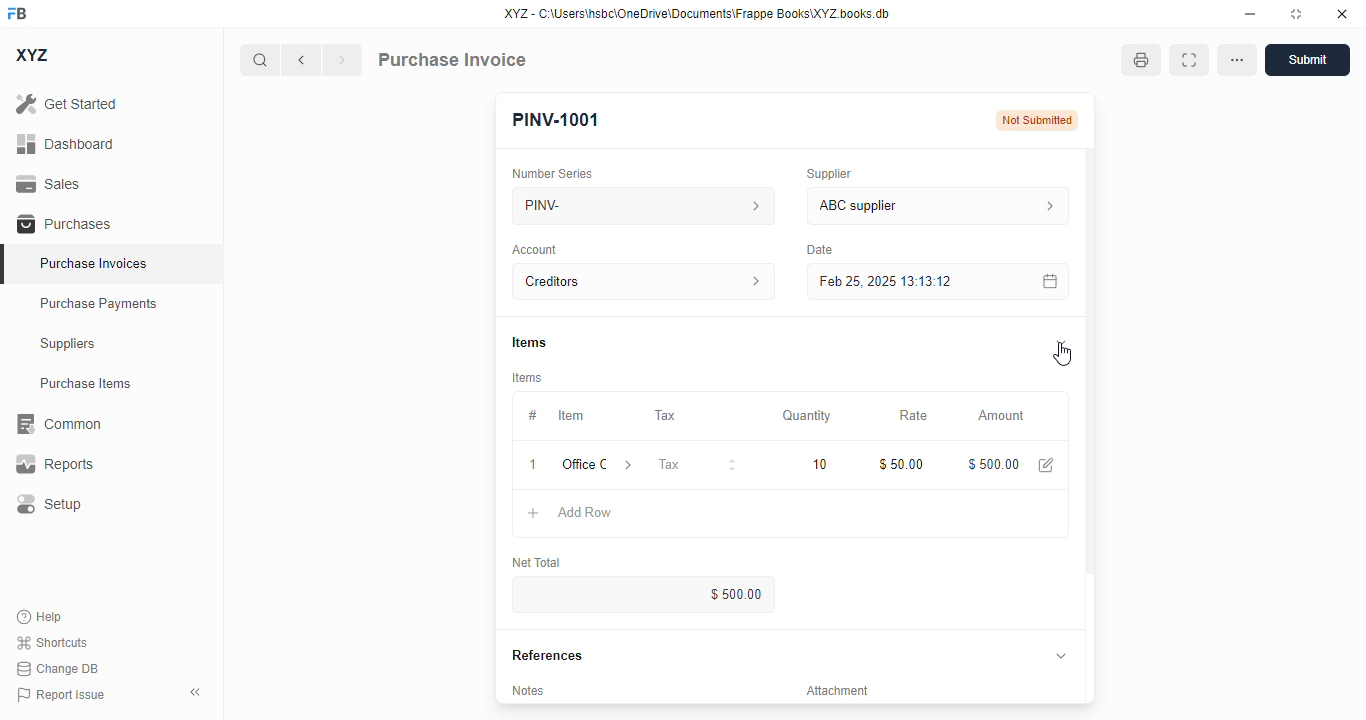 The image size is (1366, 720). Describe the element at coordinates (40, 617) in the screenshot. I see `help` at that location.